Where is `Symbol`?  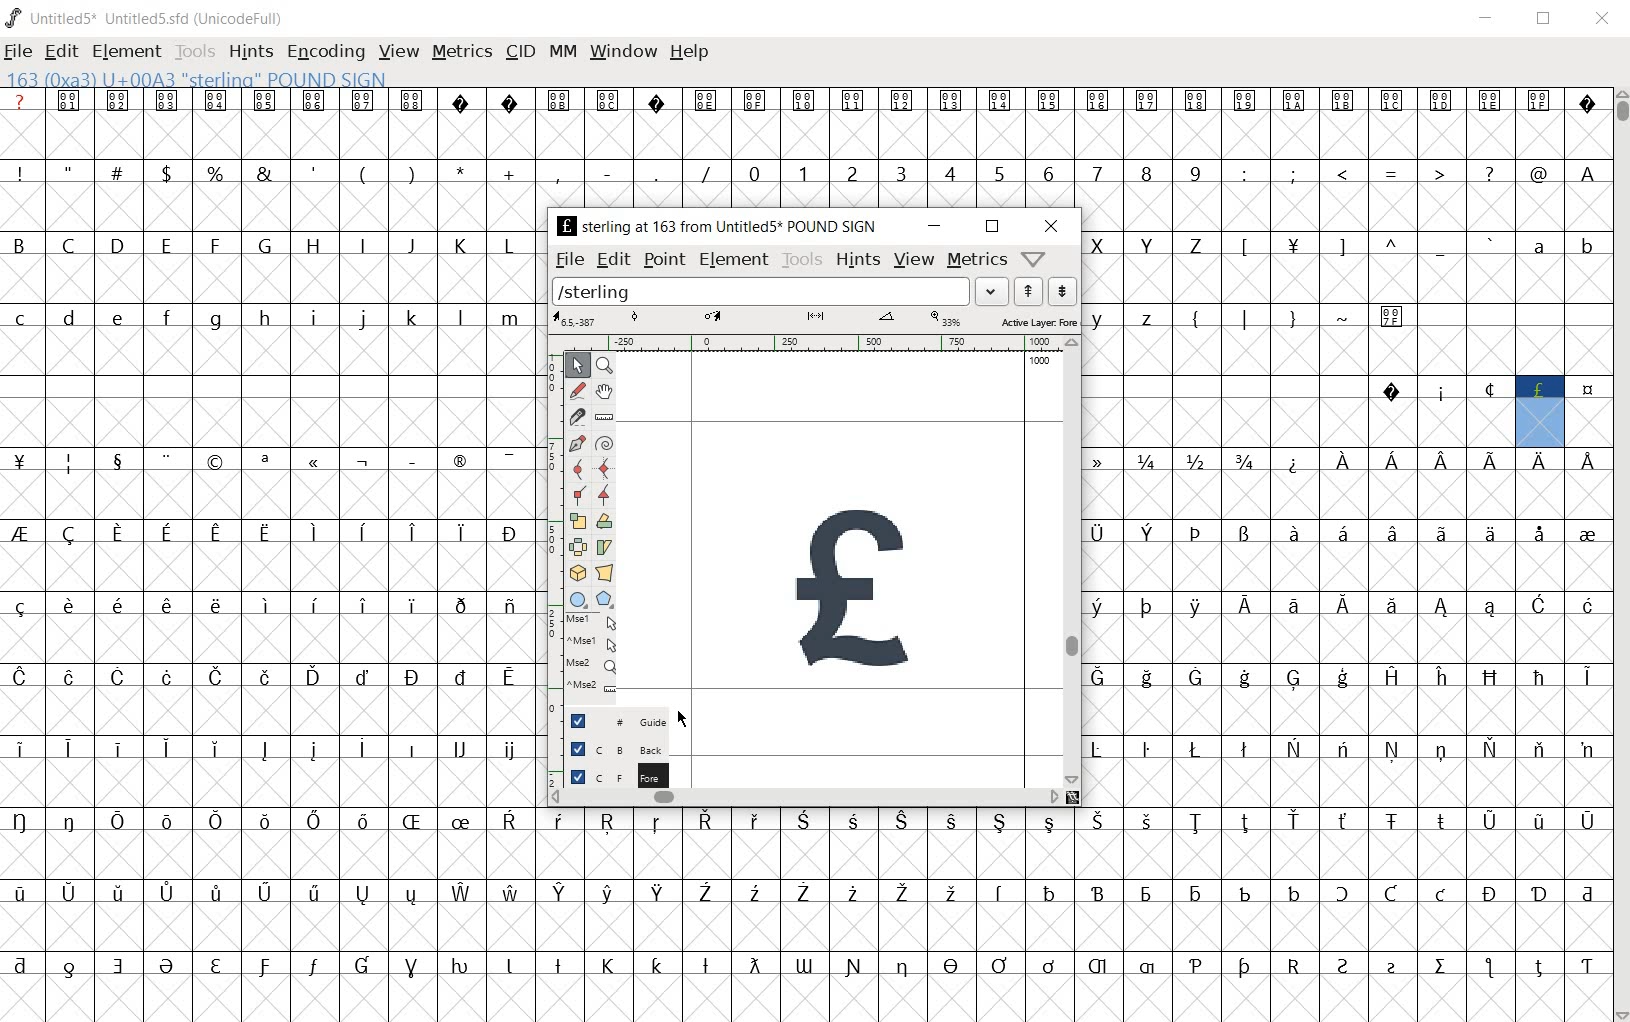
Symbol is located at coordinates (1195, 967).